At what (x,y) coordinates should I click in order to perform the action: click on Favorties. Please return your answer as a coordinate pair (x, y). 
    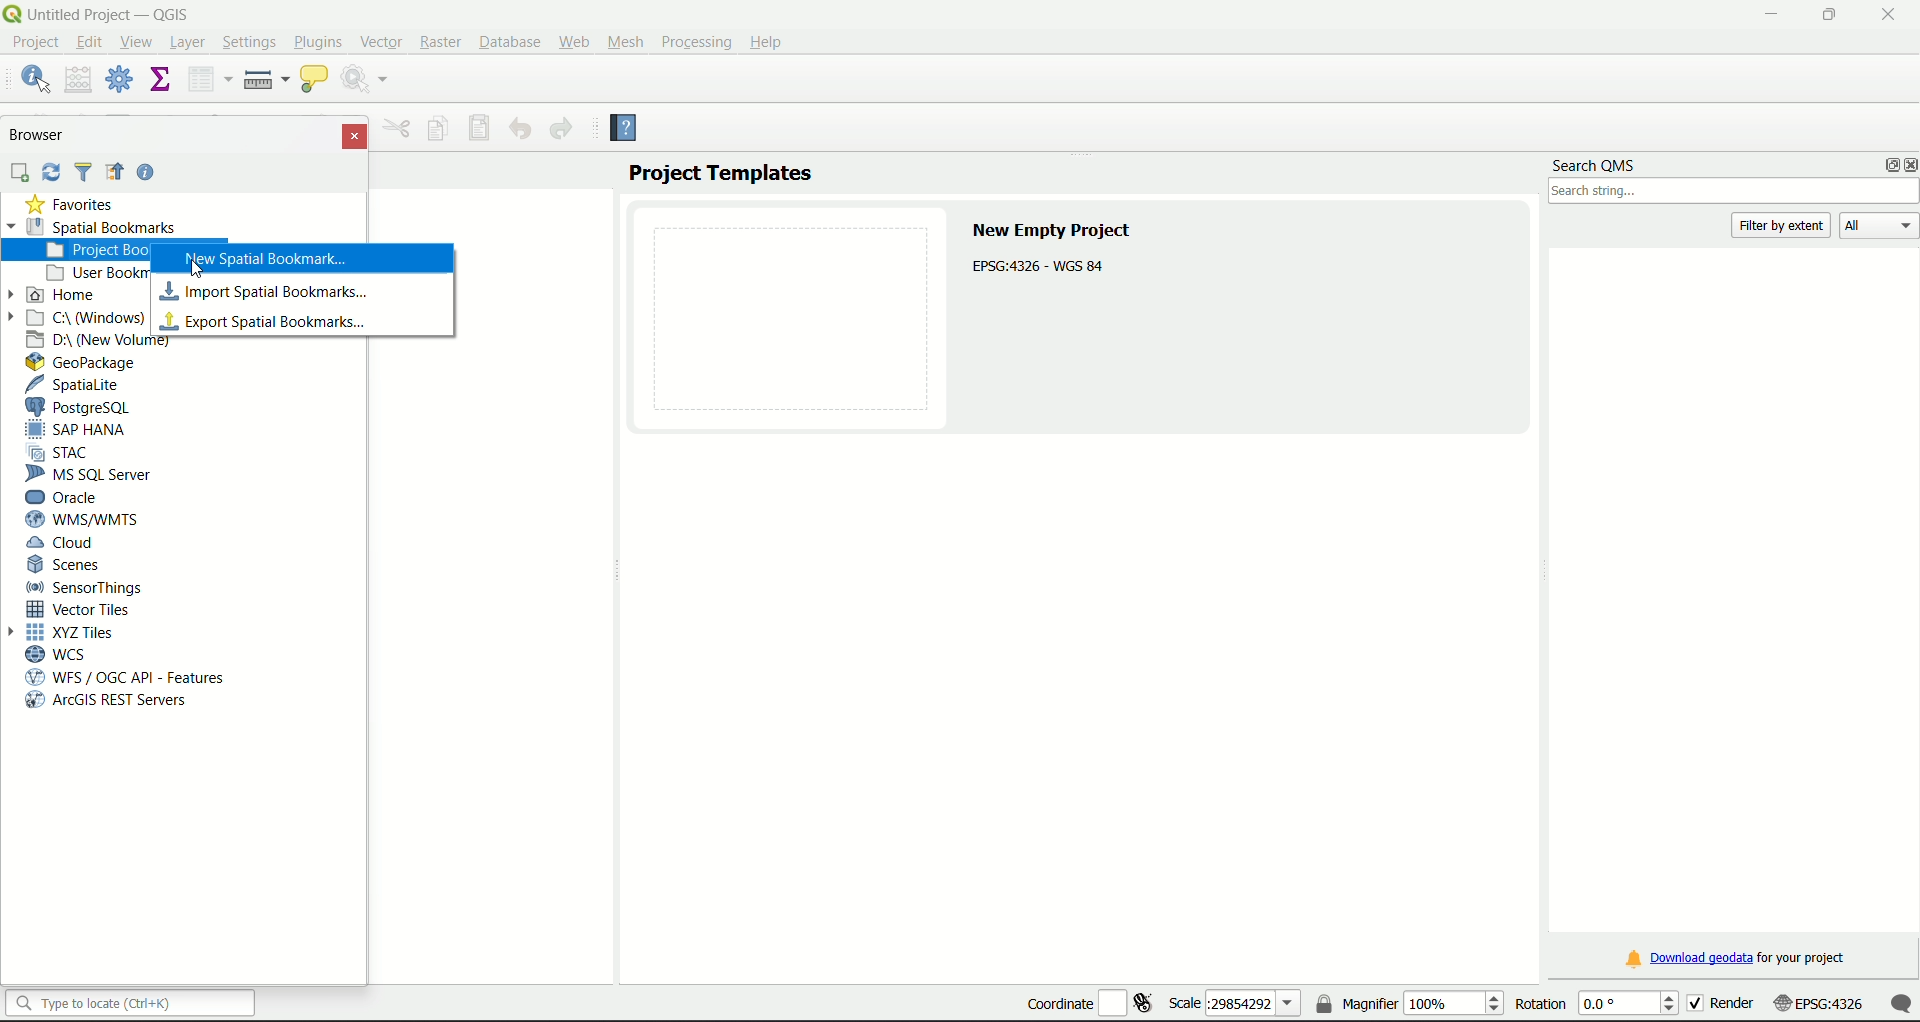
    Looking at the image, I should click on (70, 204).